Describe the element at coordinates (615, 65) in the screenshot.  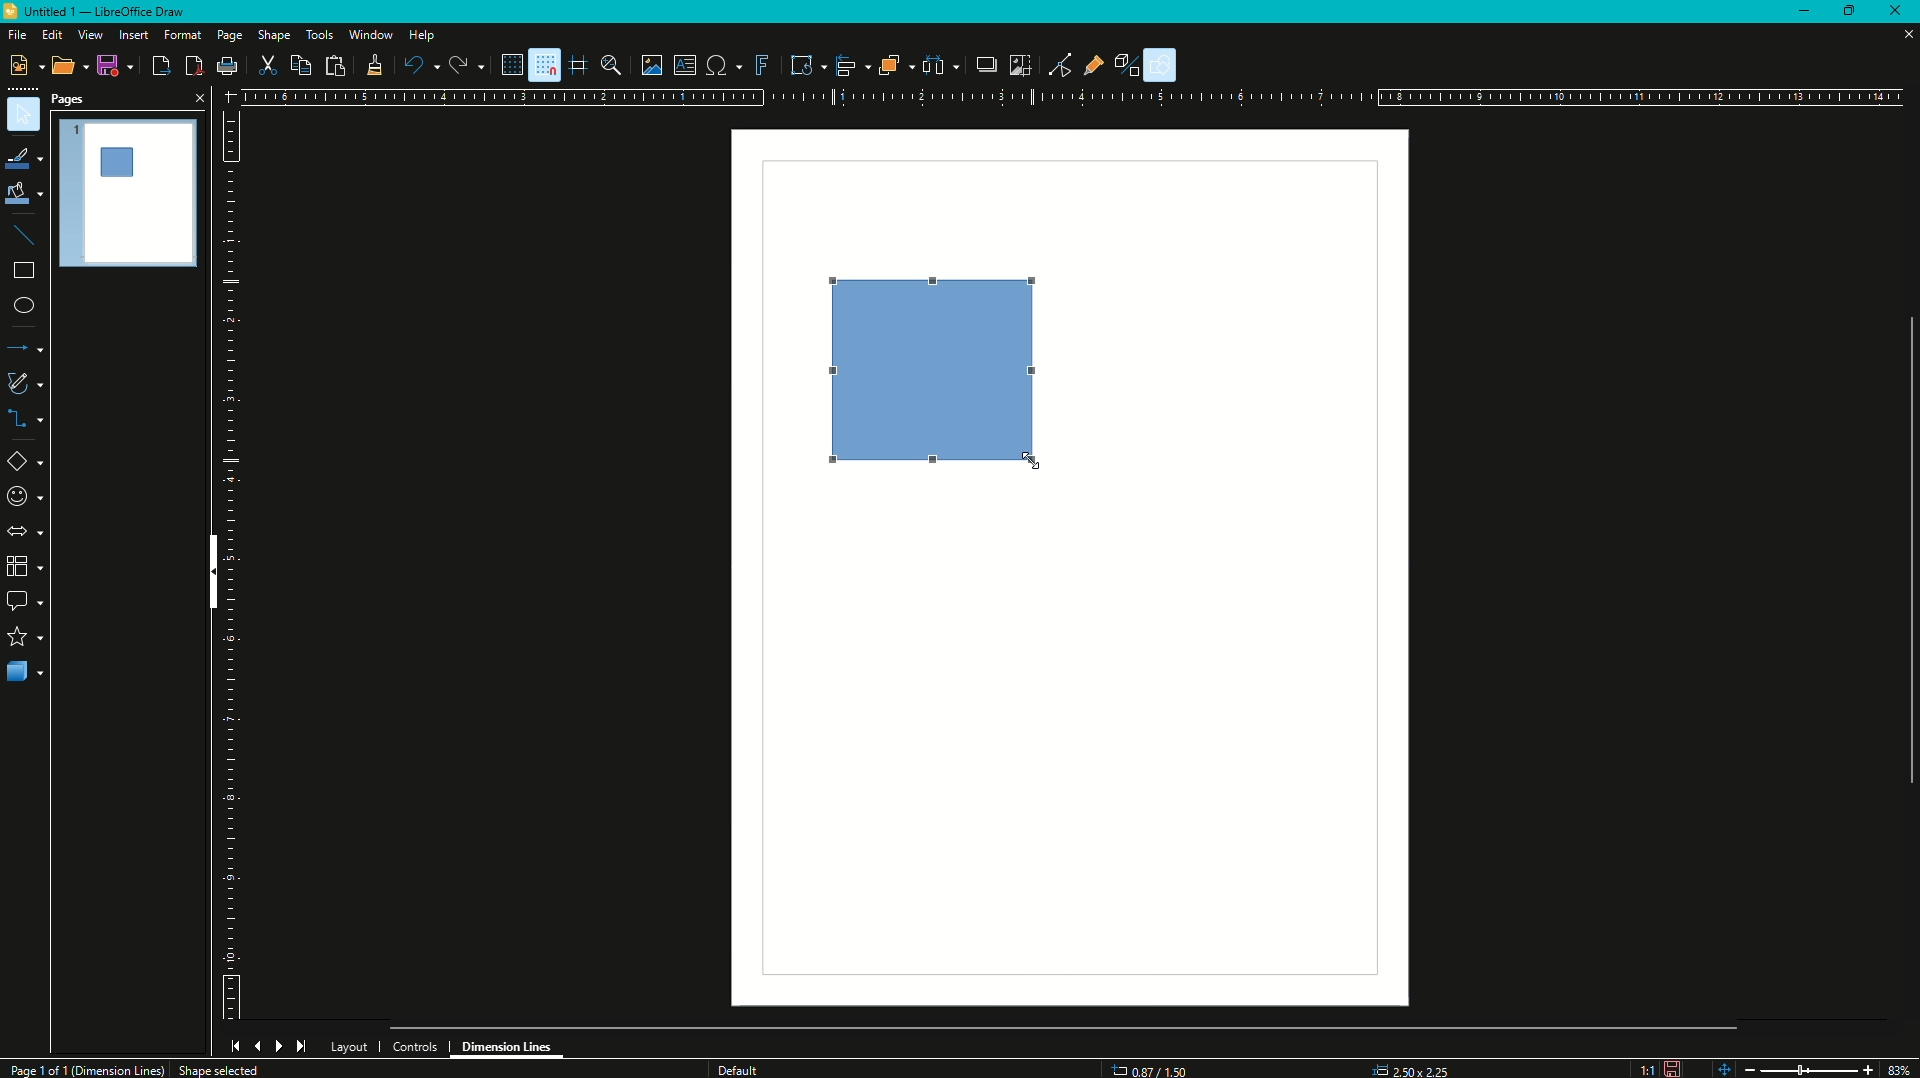
I see `Zoom and Pan` at that location.